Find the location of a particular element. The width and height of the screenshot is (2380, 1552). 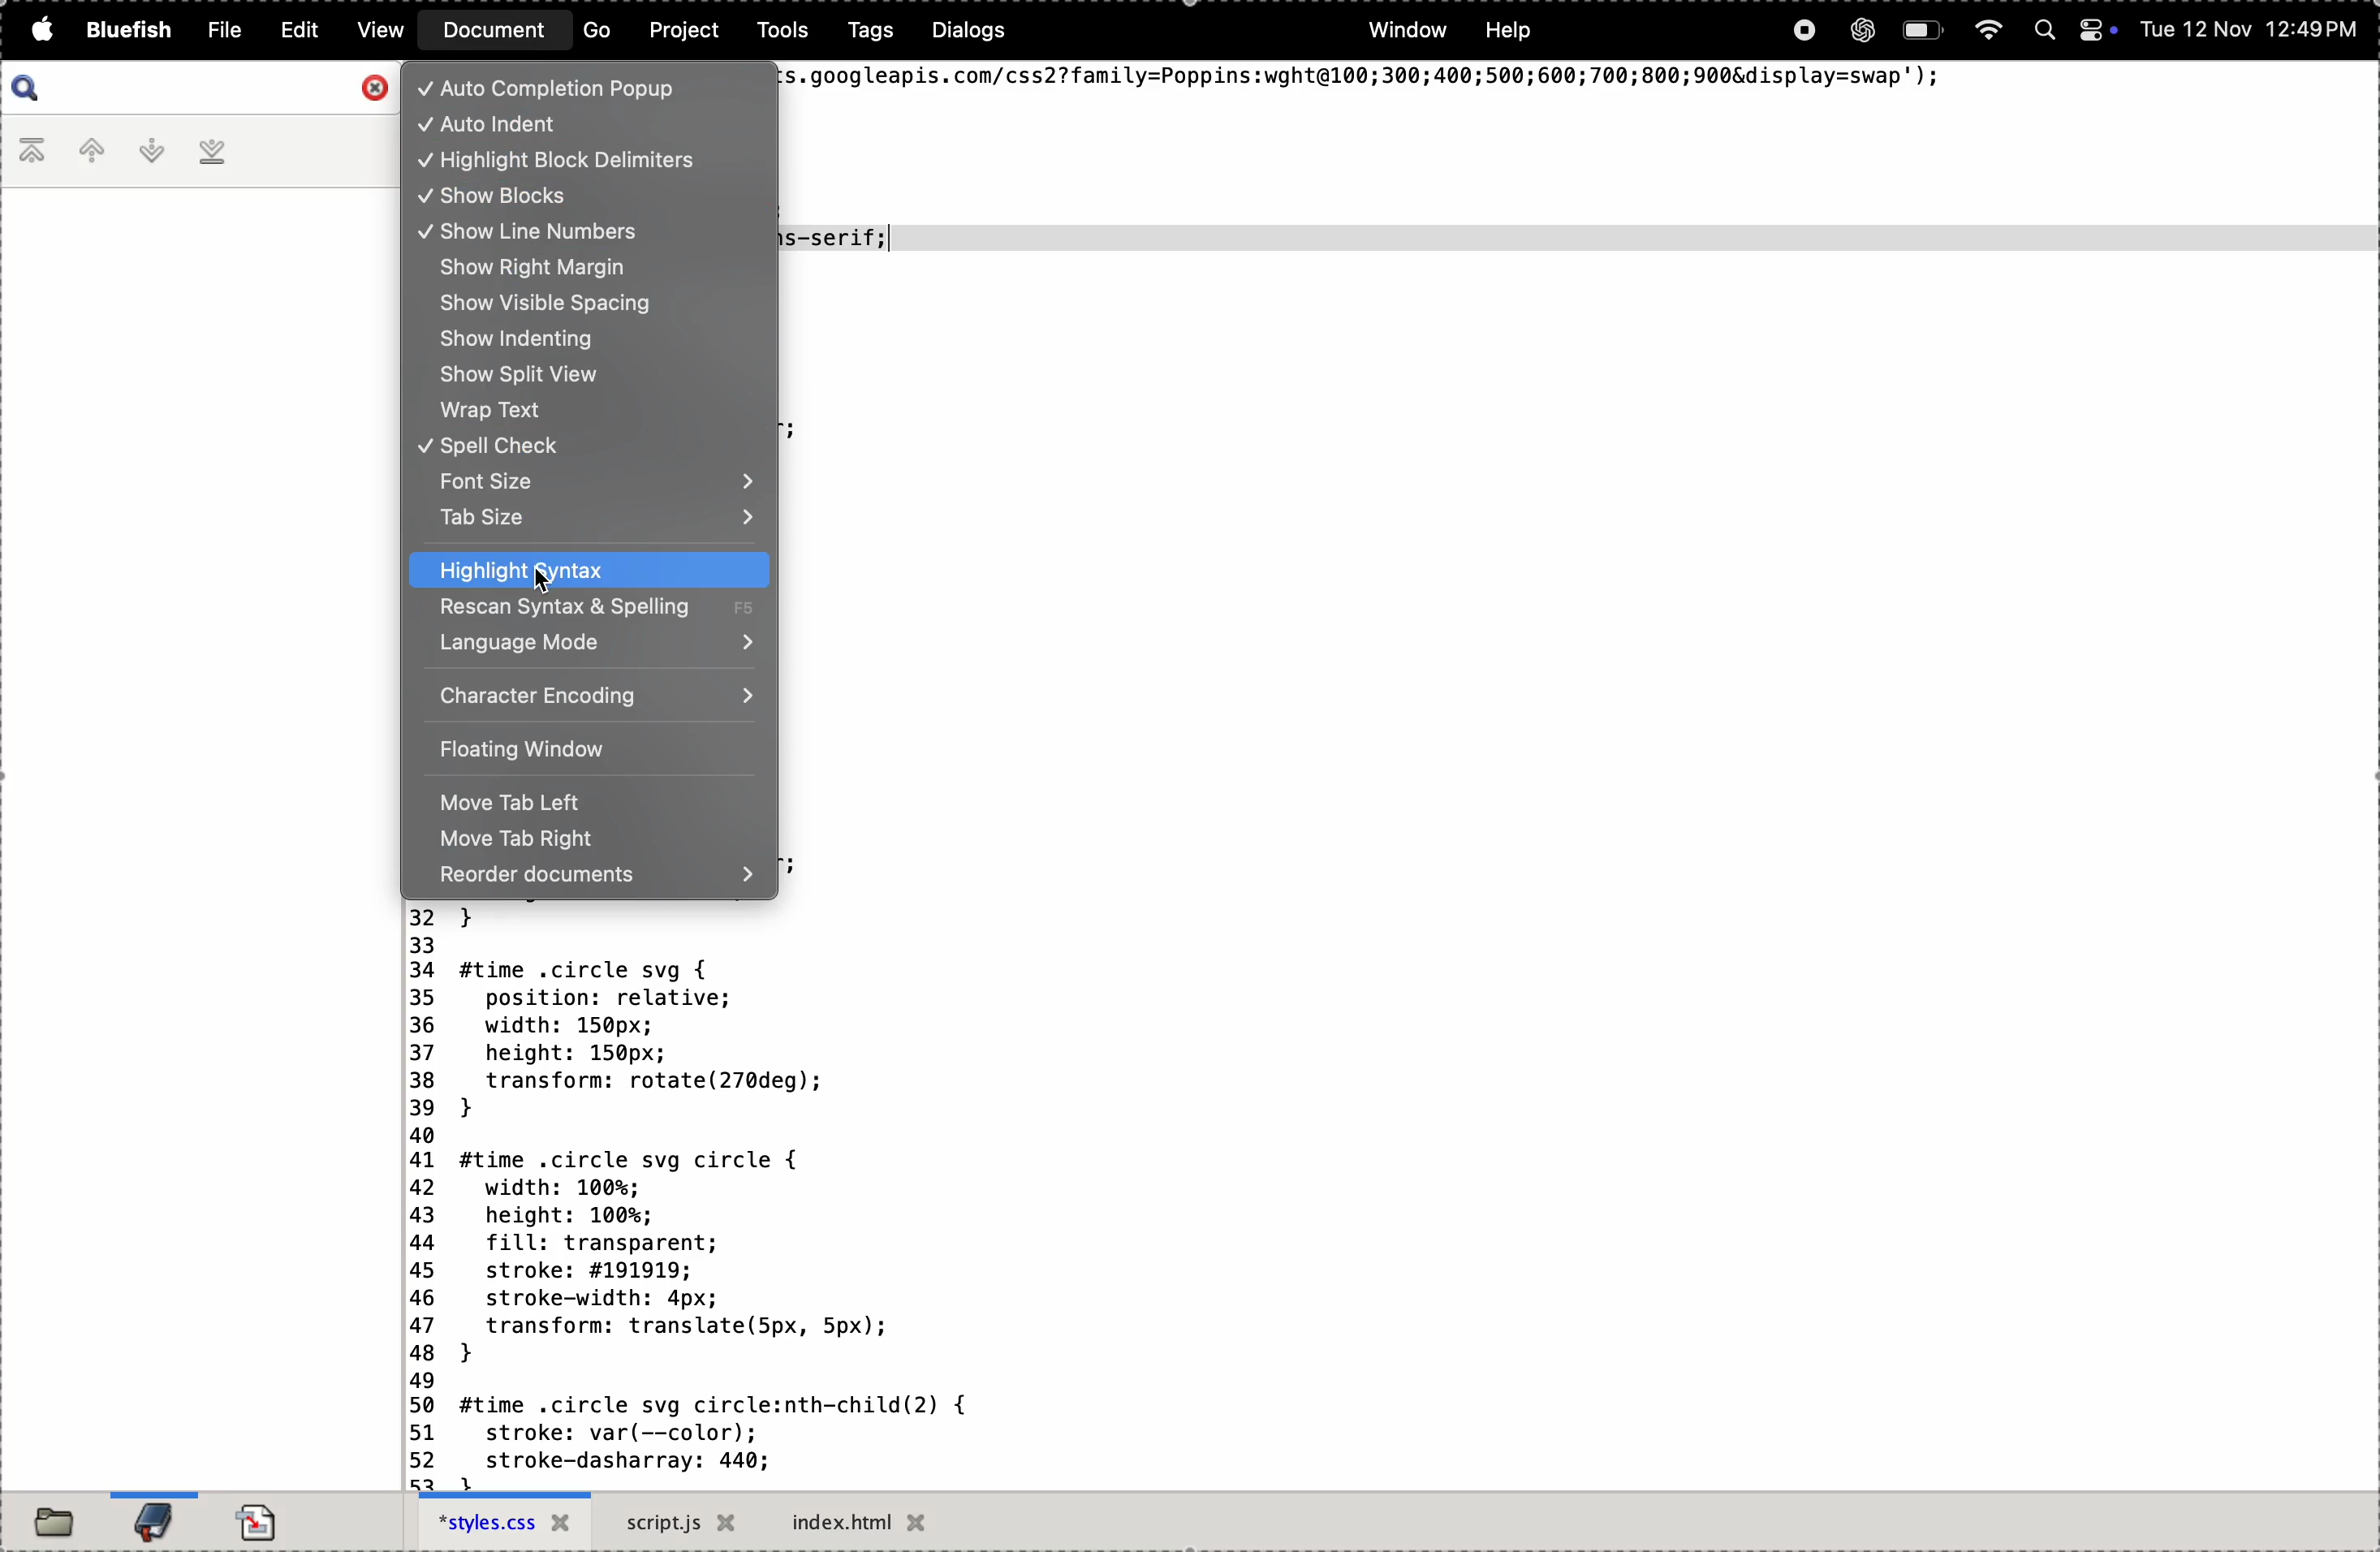

show visible spacing is located at coordinates (590, 304).